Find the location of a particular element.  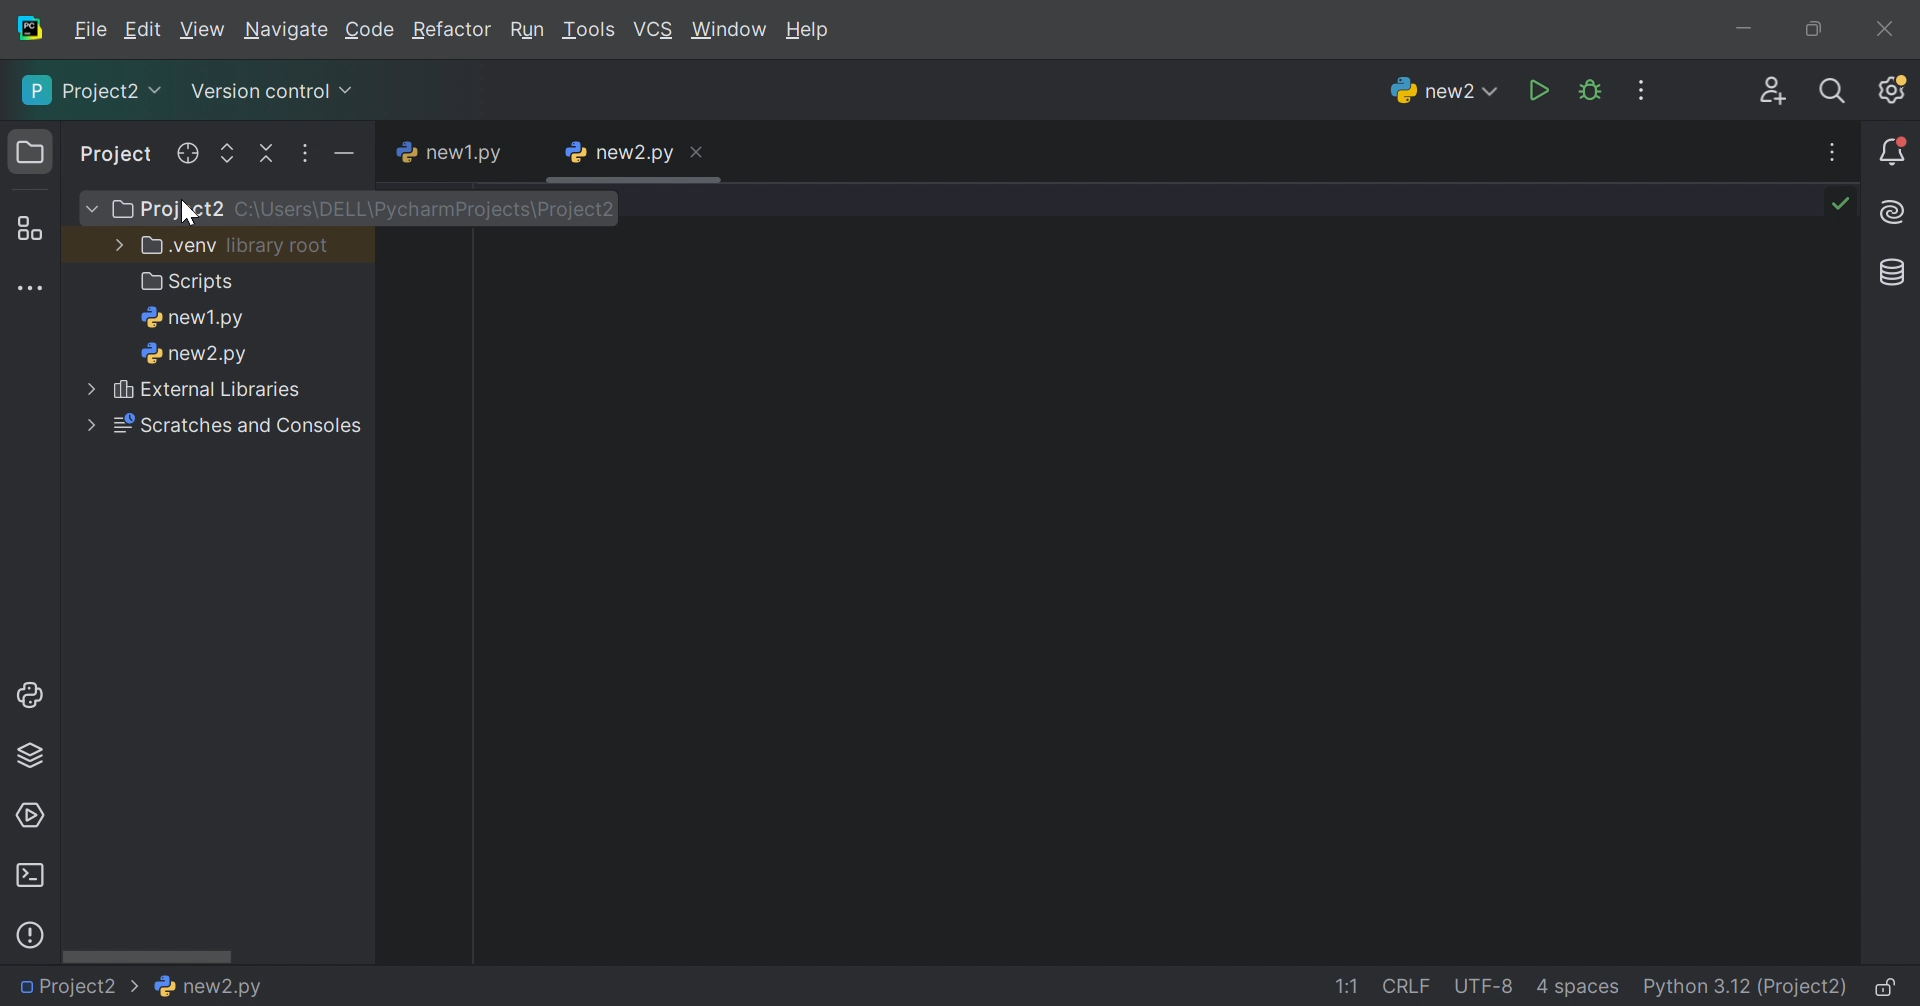

Tool is located at coordinates (589, 32).